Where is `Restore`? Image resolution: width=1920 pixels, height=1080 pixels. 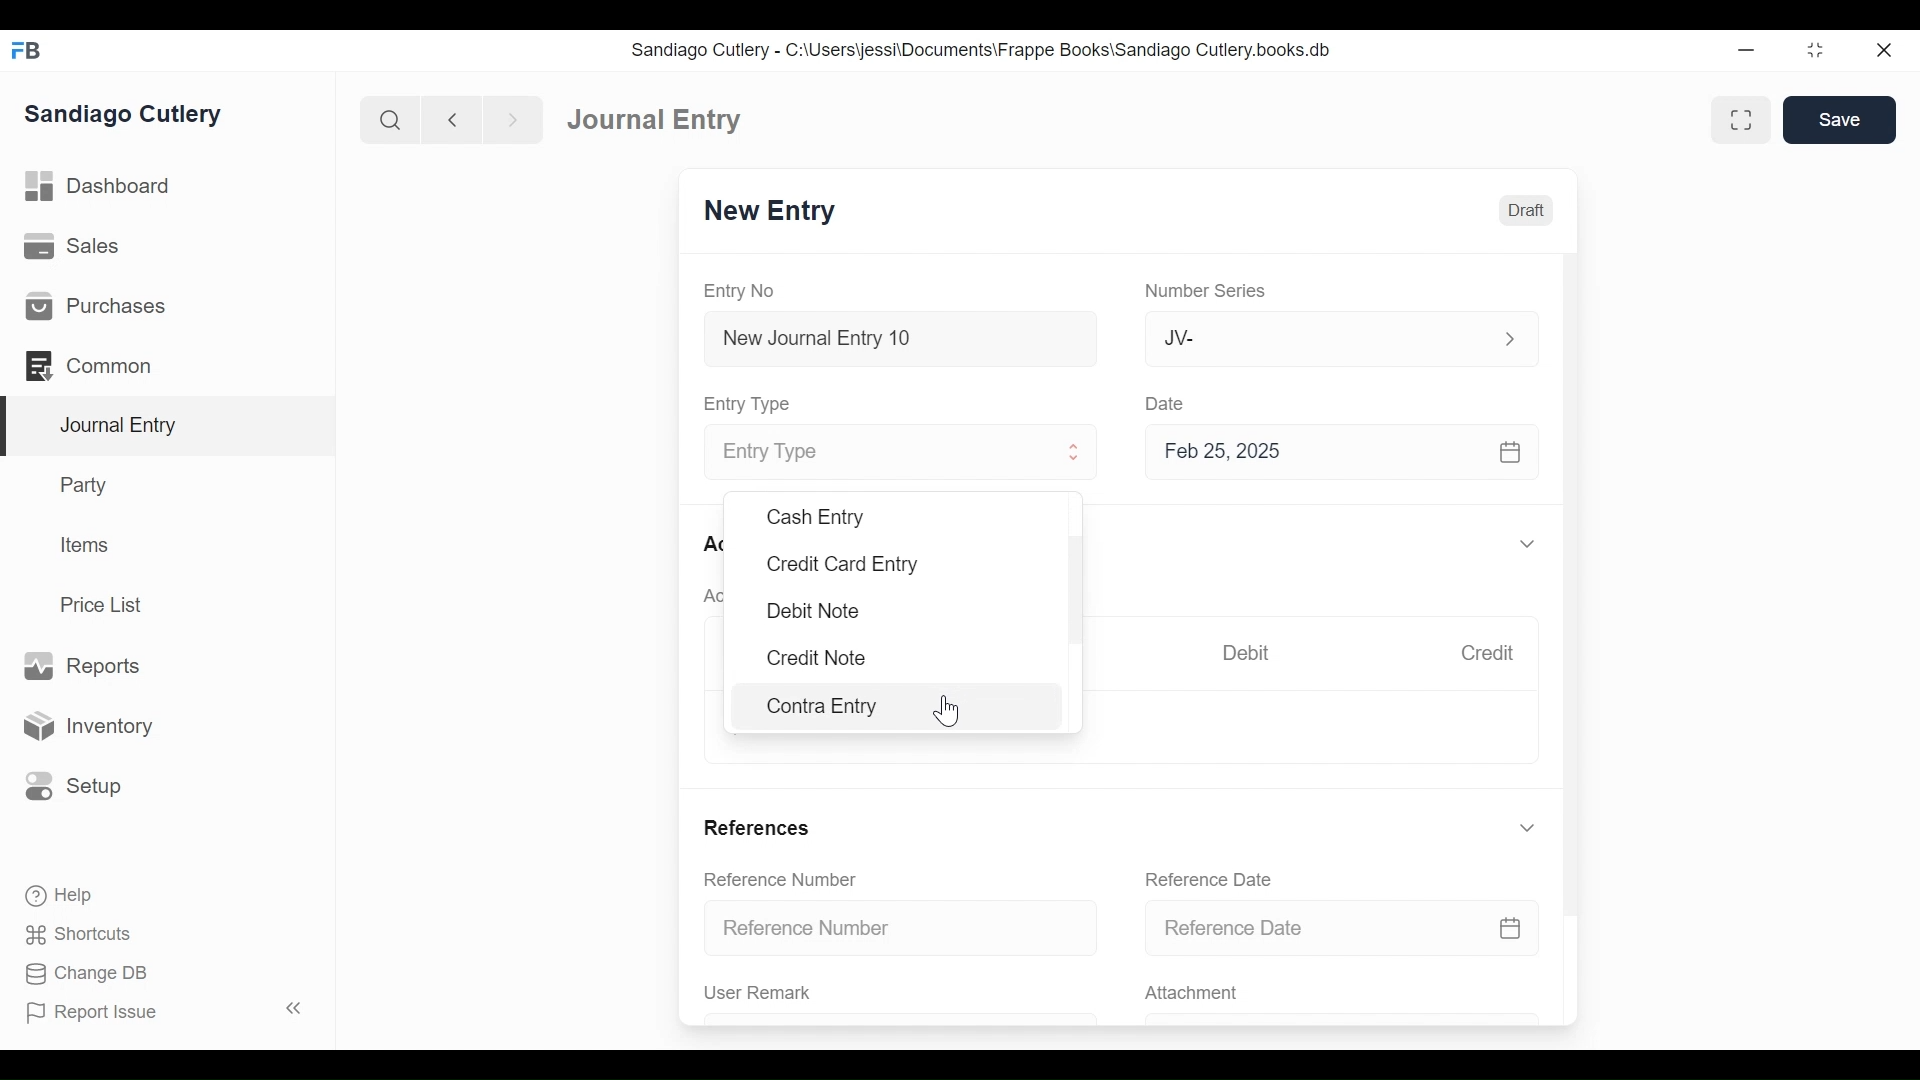
Restore is located at coordinates (1815, 52).